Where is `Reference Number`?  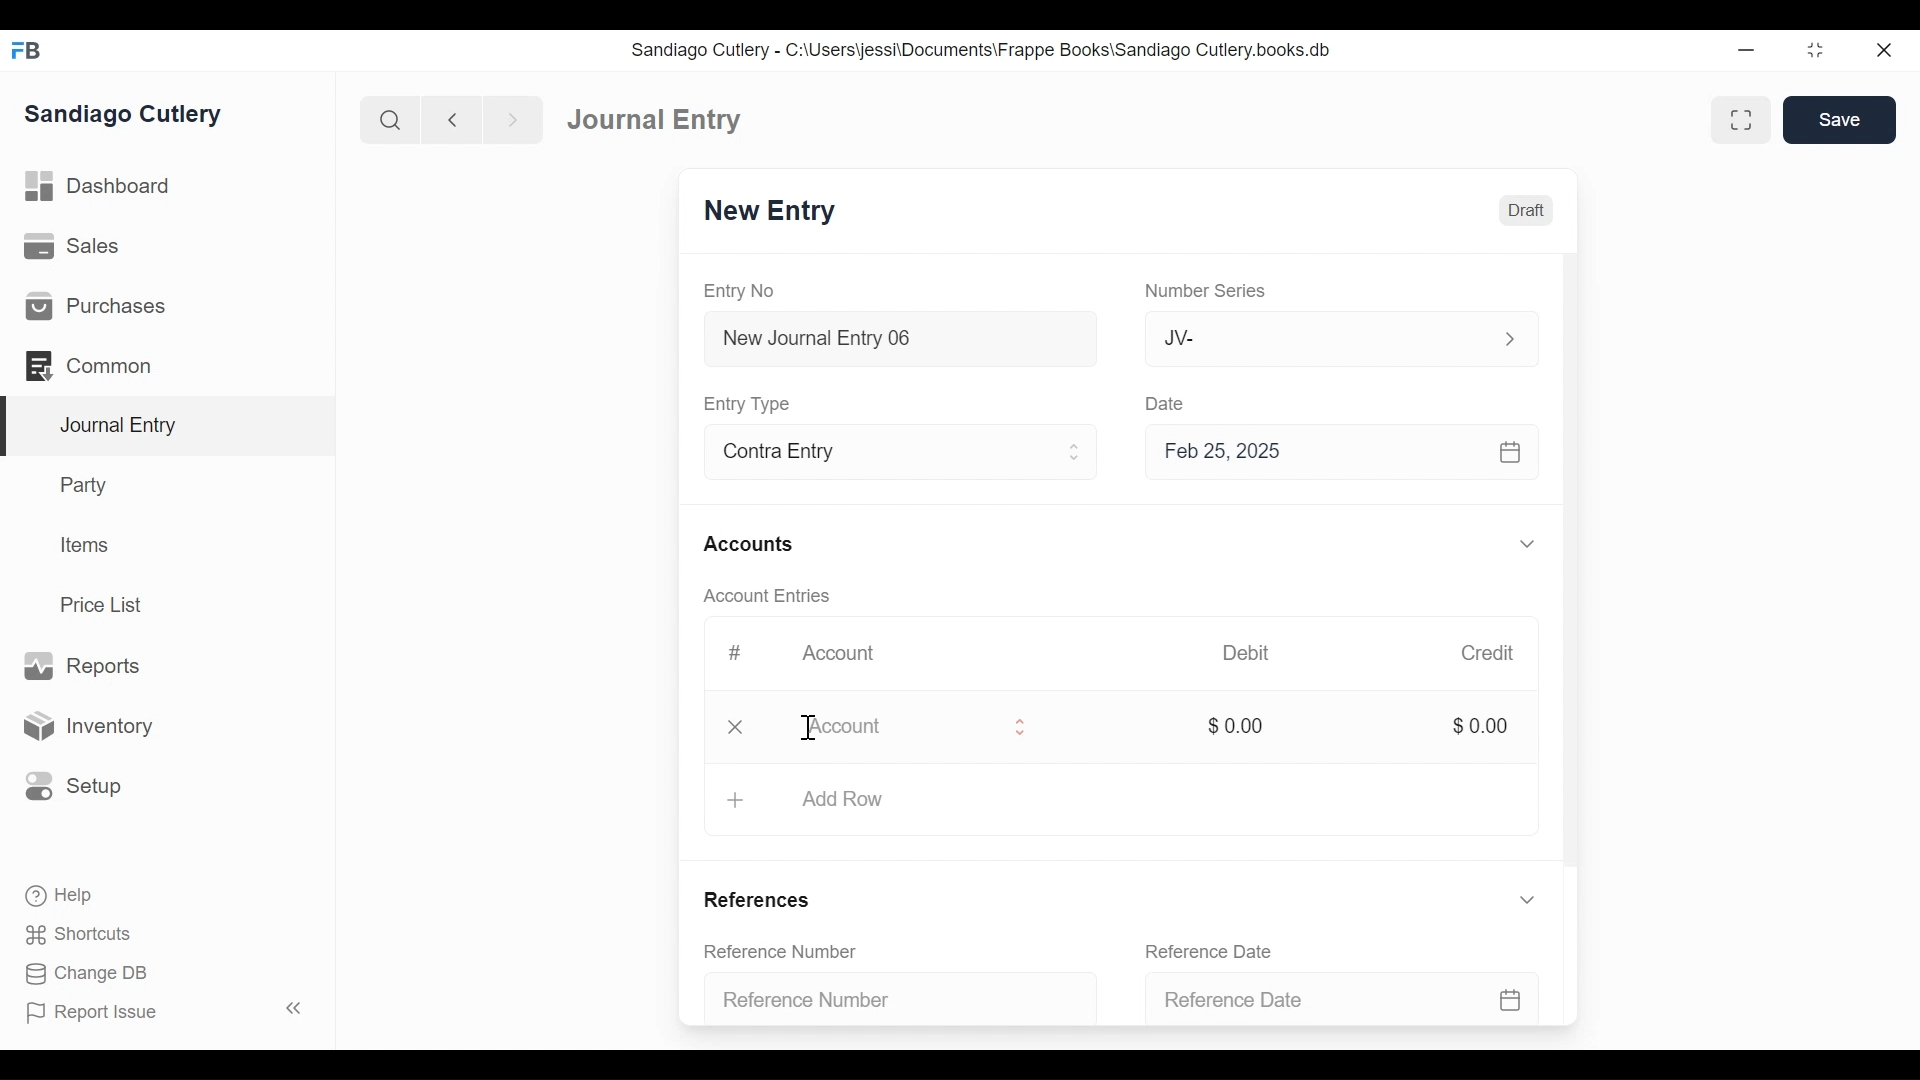 Reference Number is located at coordinates (792, 953).